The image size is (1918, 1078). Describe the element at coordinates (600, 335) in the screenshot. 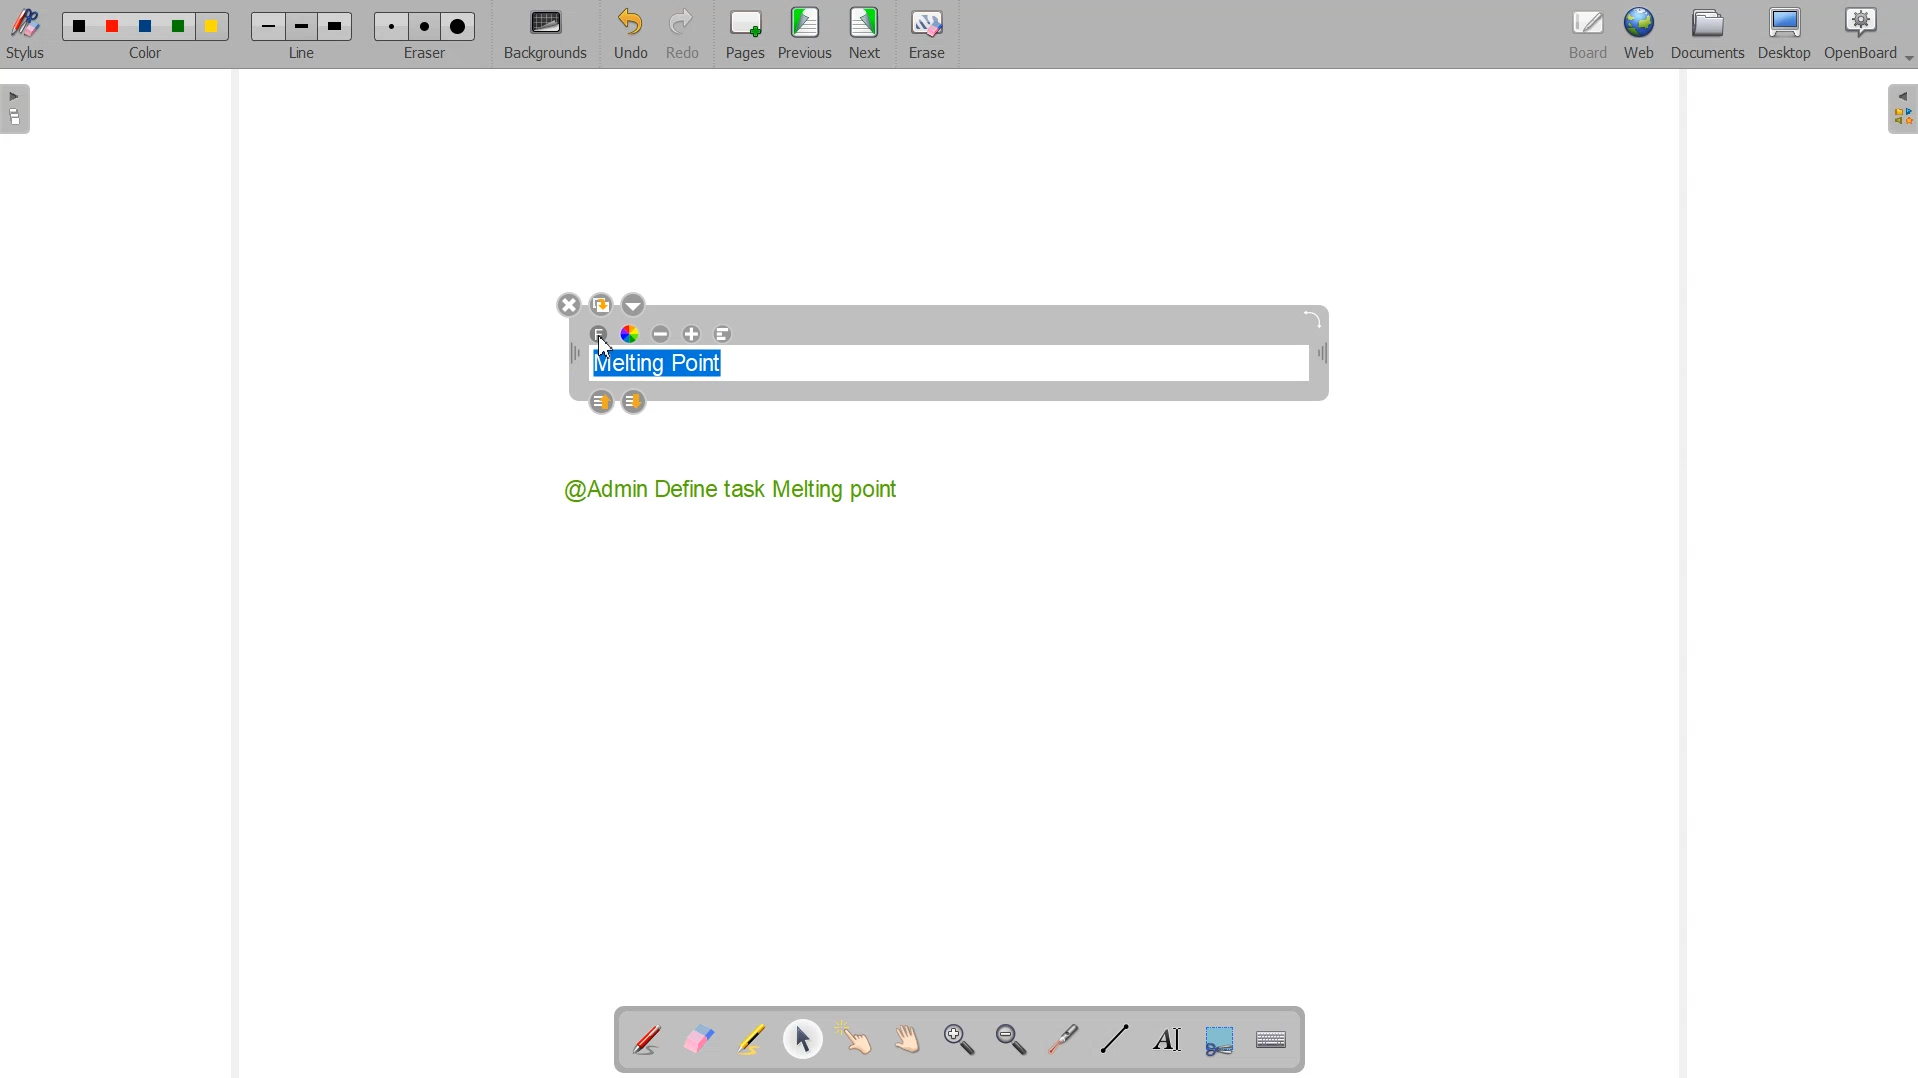

I see `Font Text ` at that location.